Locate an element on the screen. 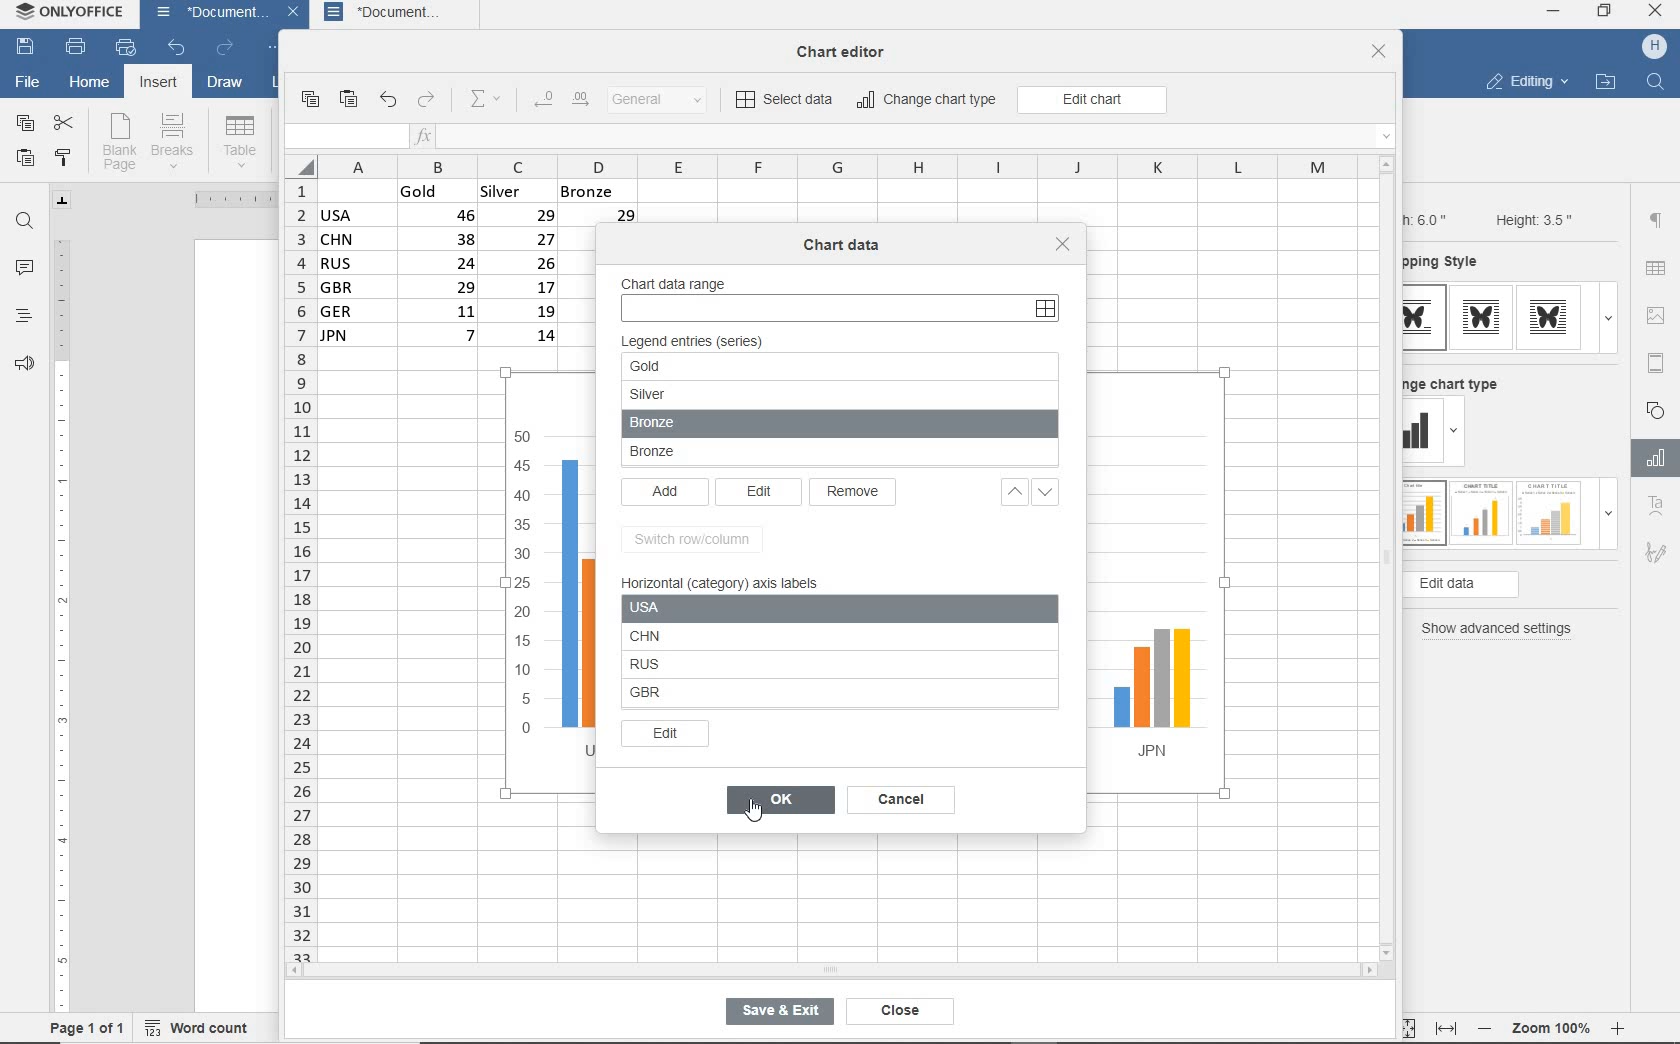 This screenshot has width=1680, height=1044. breaks is located at coordinates (176, 141).